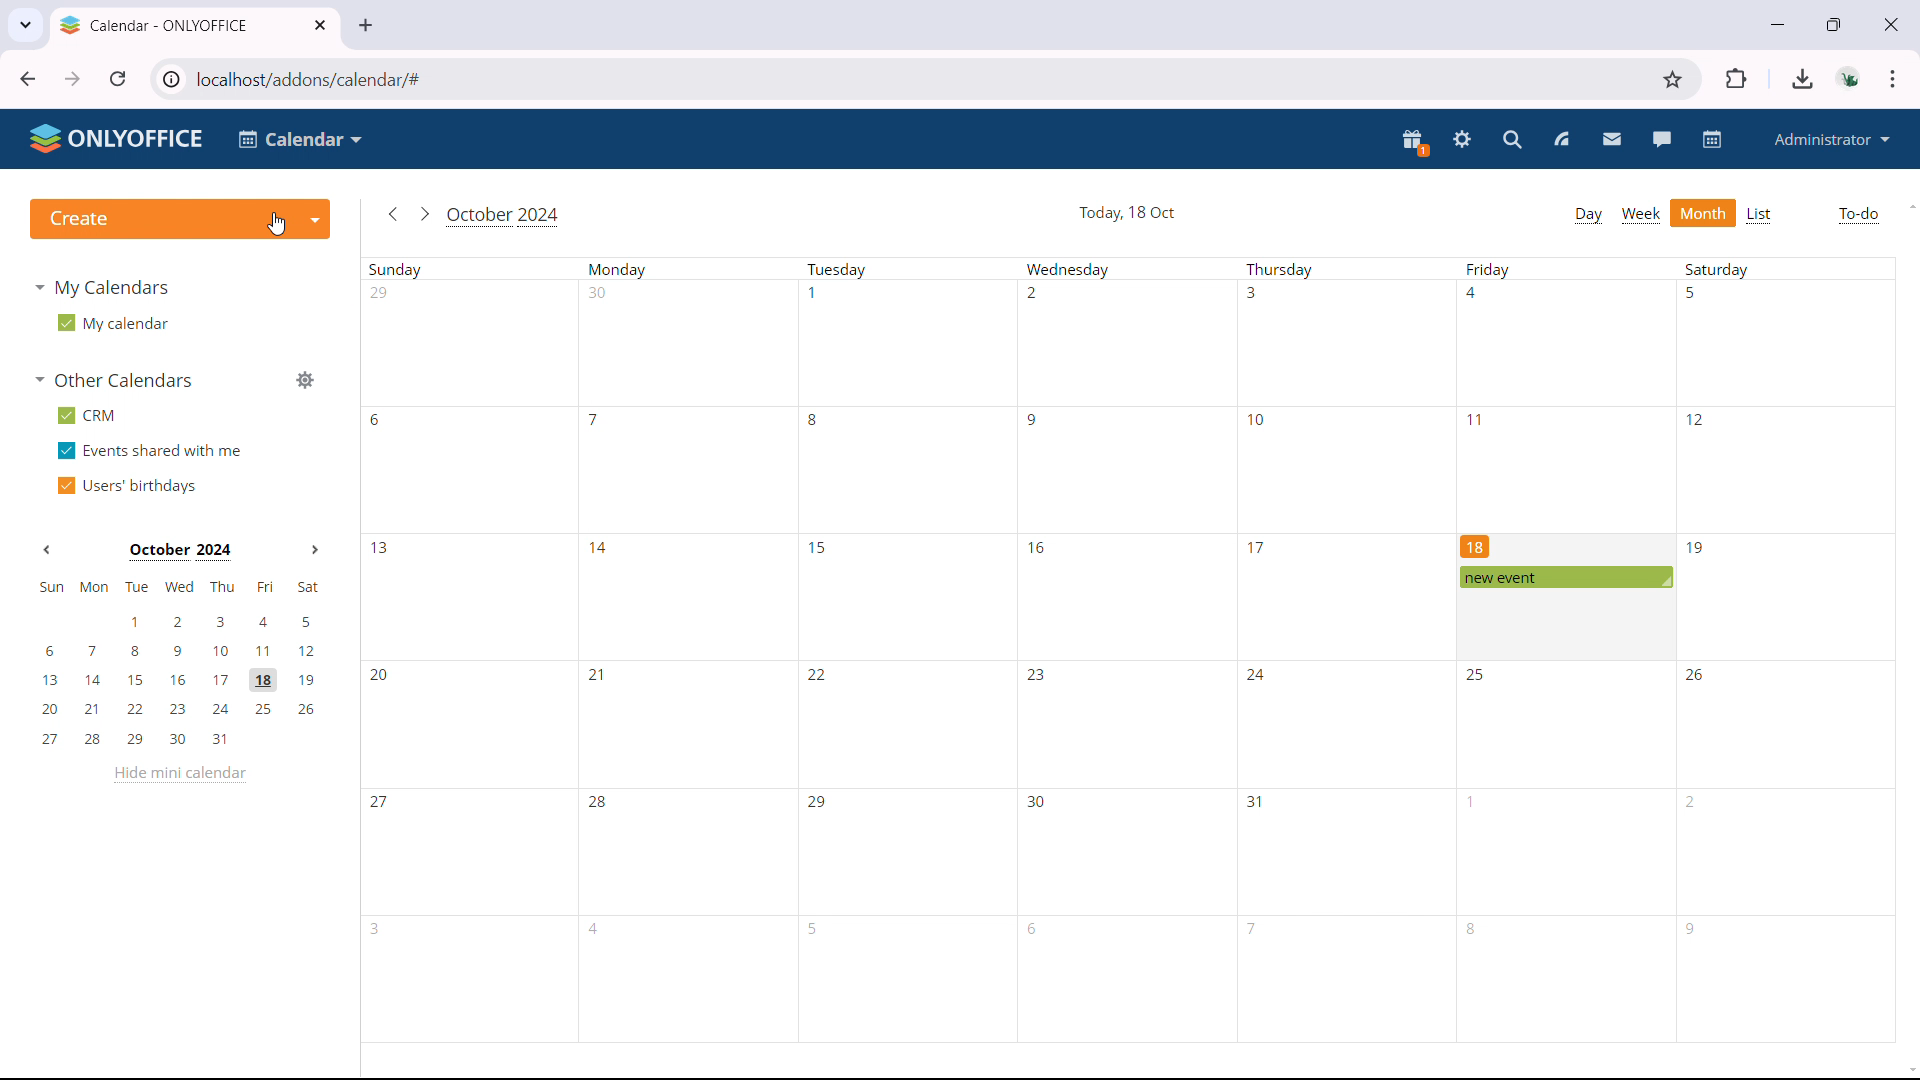 This screenshot has width=1920, height=1080. I want to click on week, so click(1640, 216).